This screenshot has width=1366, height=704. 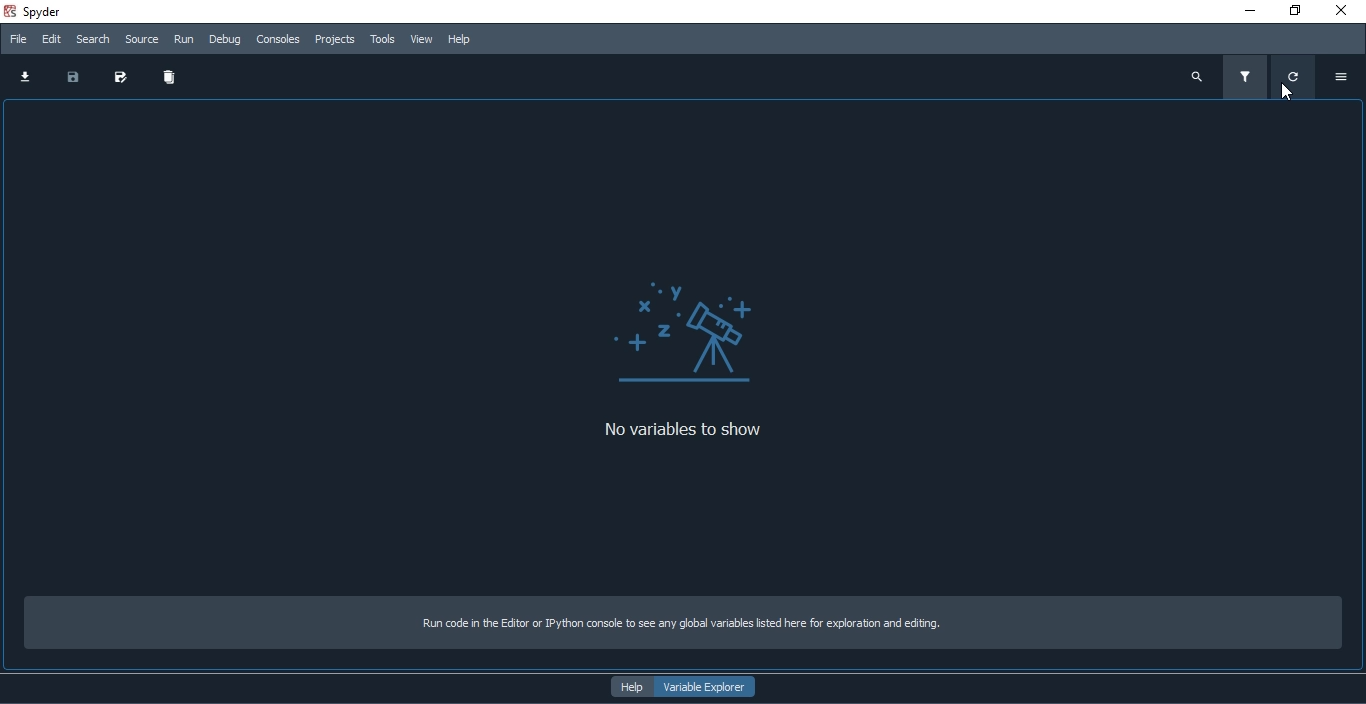 What do you see at coordinates (183, 39) in the screenshot?
I see `Run` at bounding box center [183, 39].